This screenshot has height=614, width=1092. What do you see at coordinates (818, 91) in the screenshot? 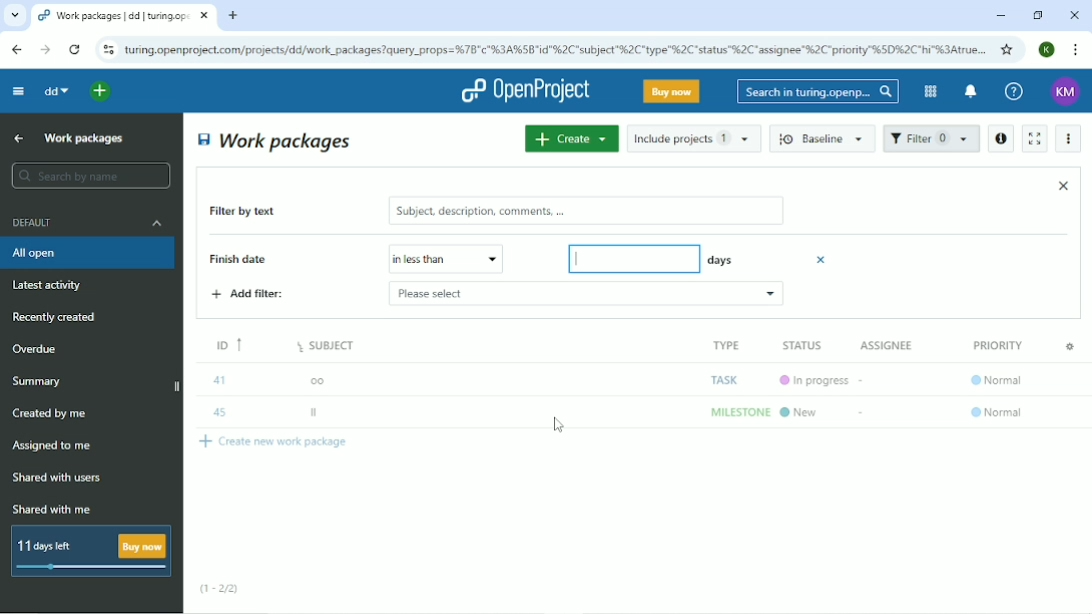
I see `Search` at bounding box center [818, 91].